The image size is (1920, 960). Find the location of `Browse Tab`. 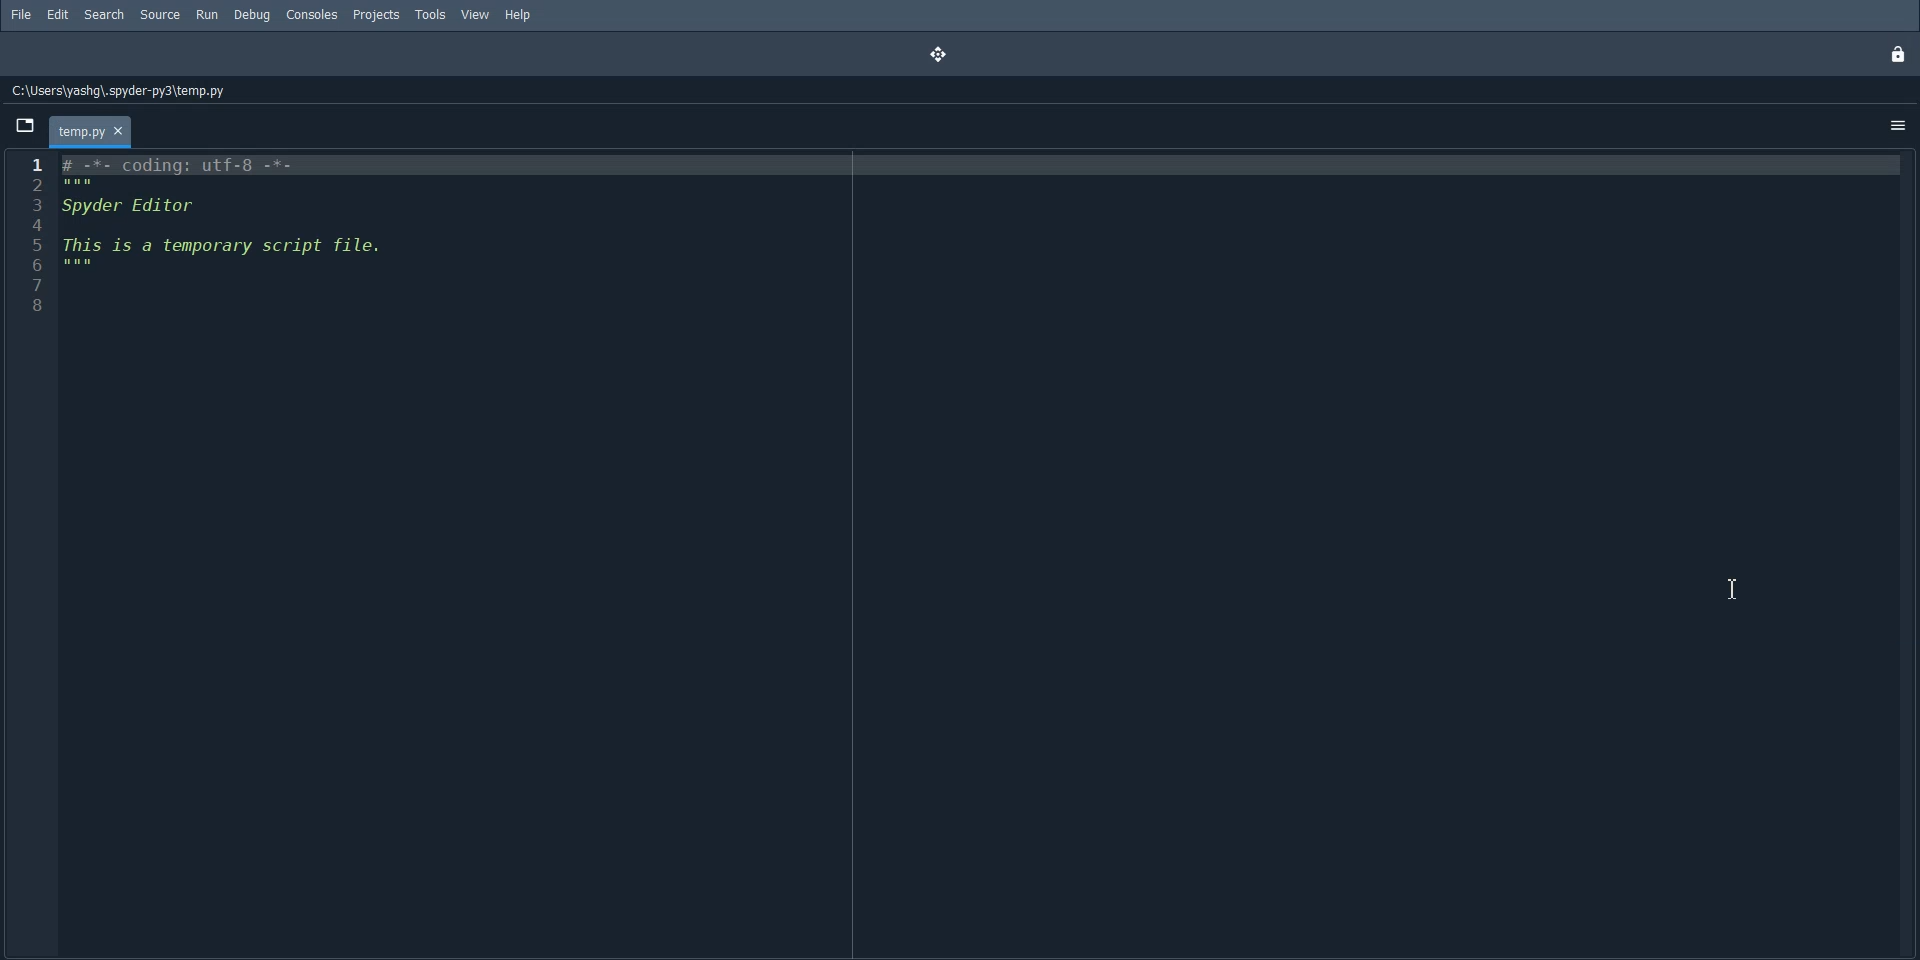

Browse Tab is located at coordinates (25, 123).